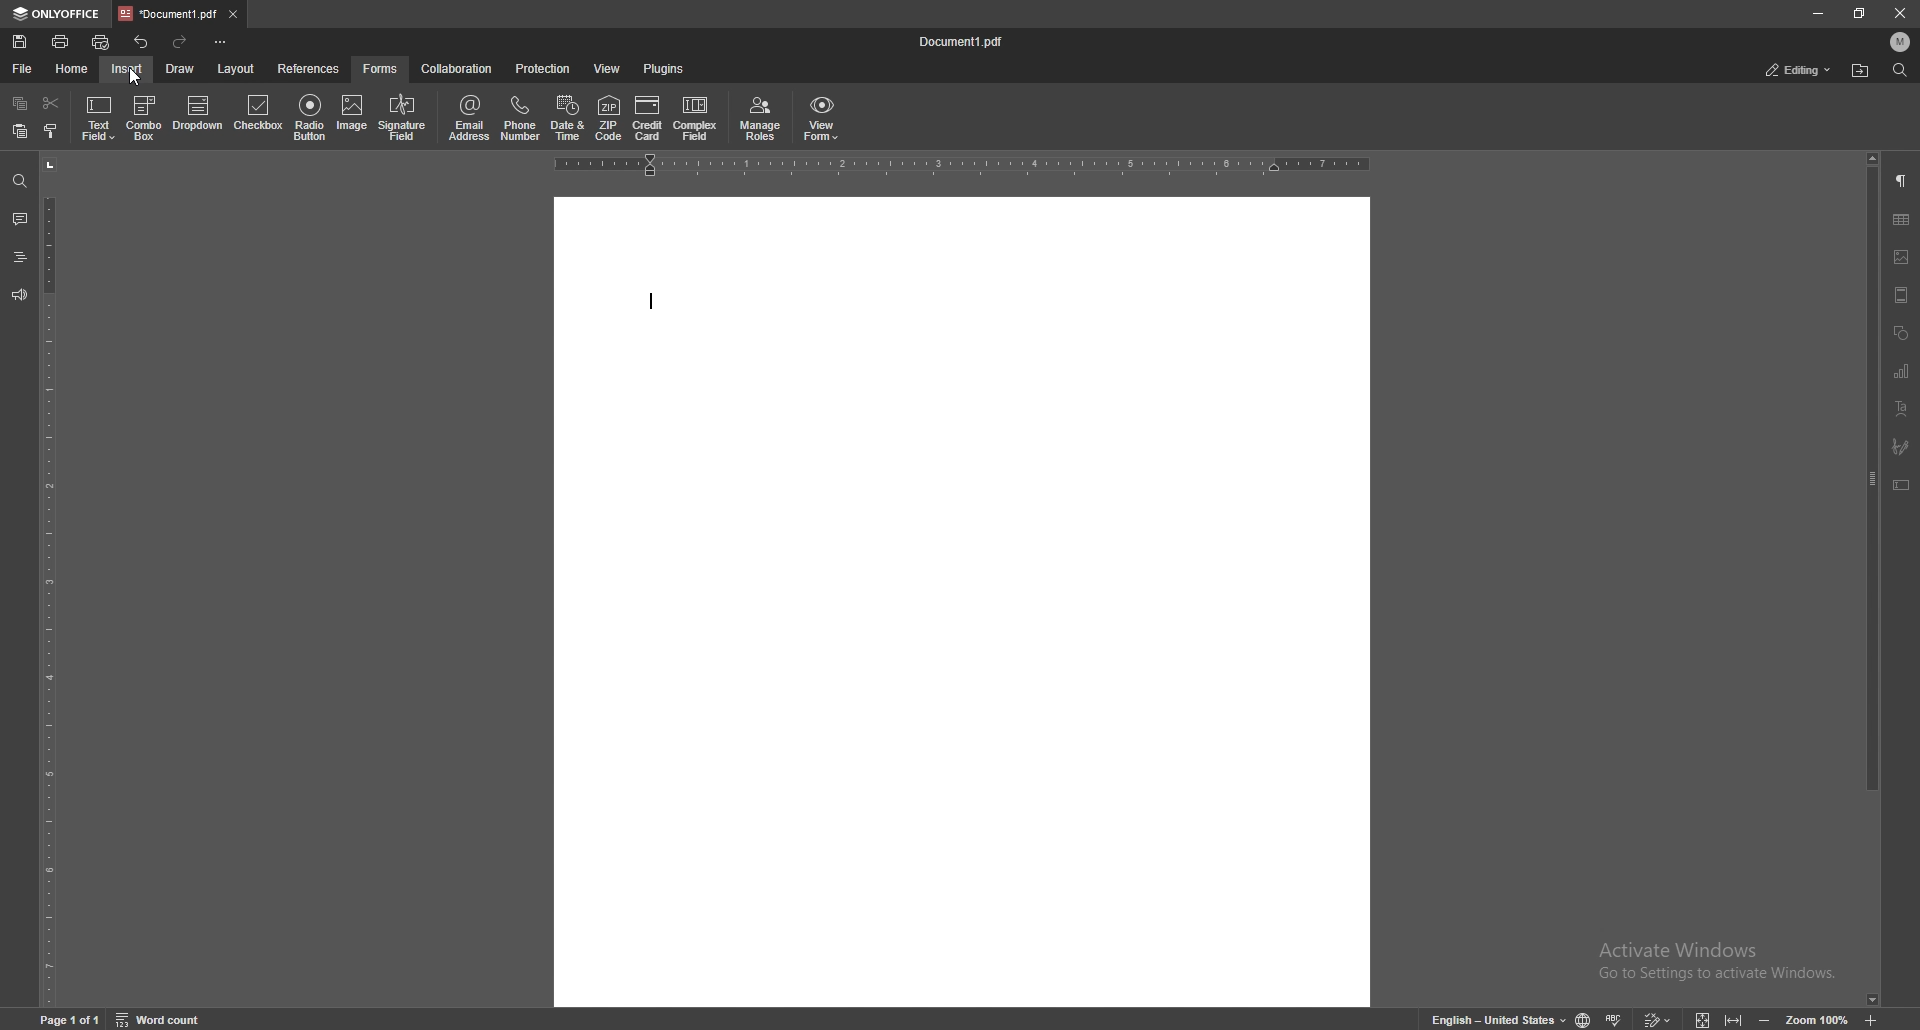 This screenshot has width=1920, height=1030. Describe the element at coordinates (257, 113) in the screenshot. I see `checkbox` at that location.